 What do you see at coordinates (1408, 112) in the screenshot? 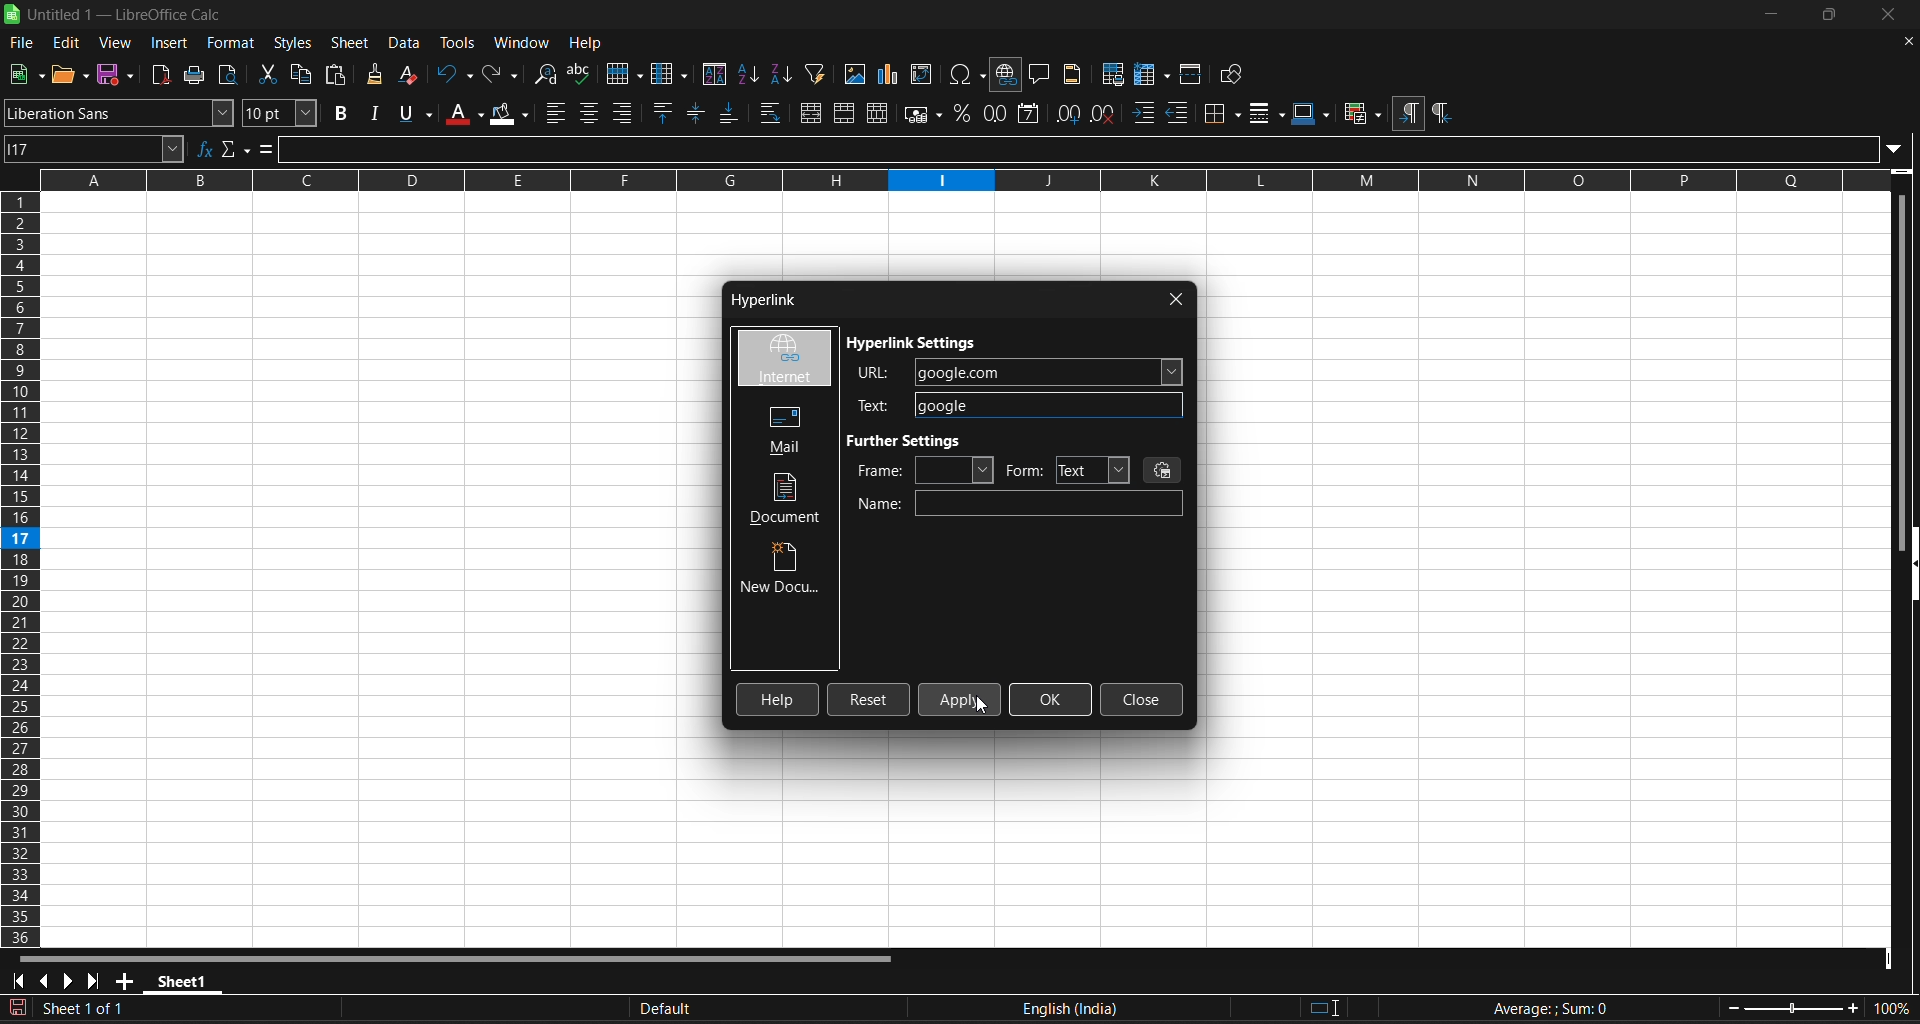
I see `left to right` at bounding box center [1408, 112].